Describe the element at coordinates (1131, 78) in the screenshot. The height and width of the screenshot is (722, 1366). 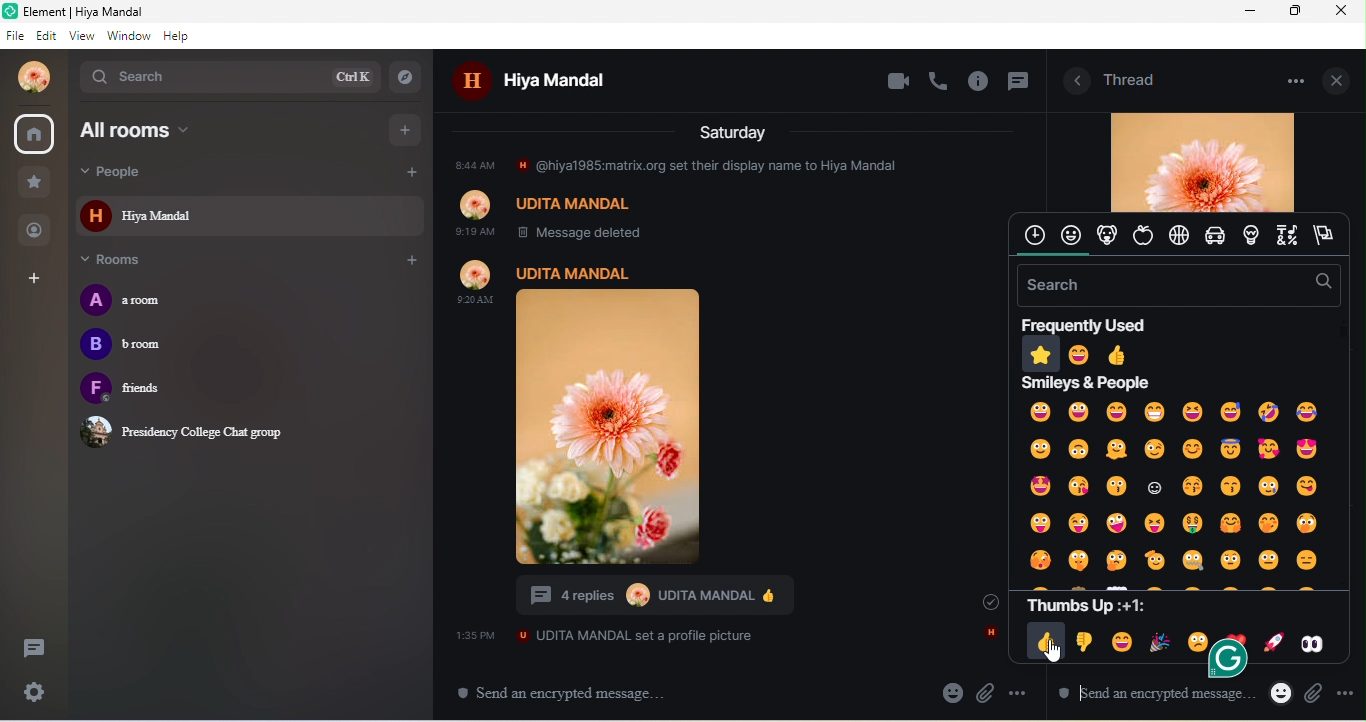
I see `thread` at that location.